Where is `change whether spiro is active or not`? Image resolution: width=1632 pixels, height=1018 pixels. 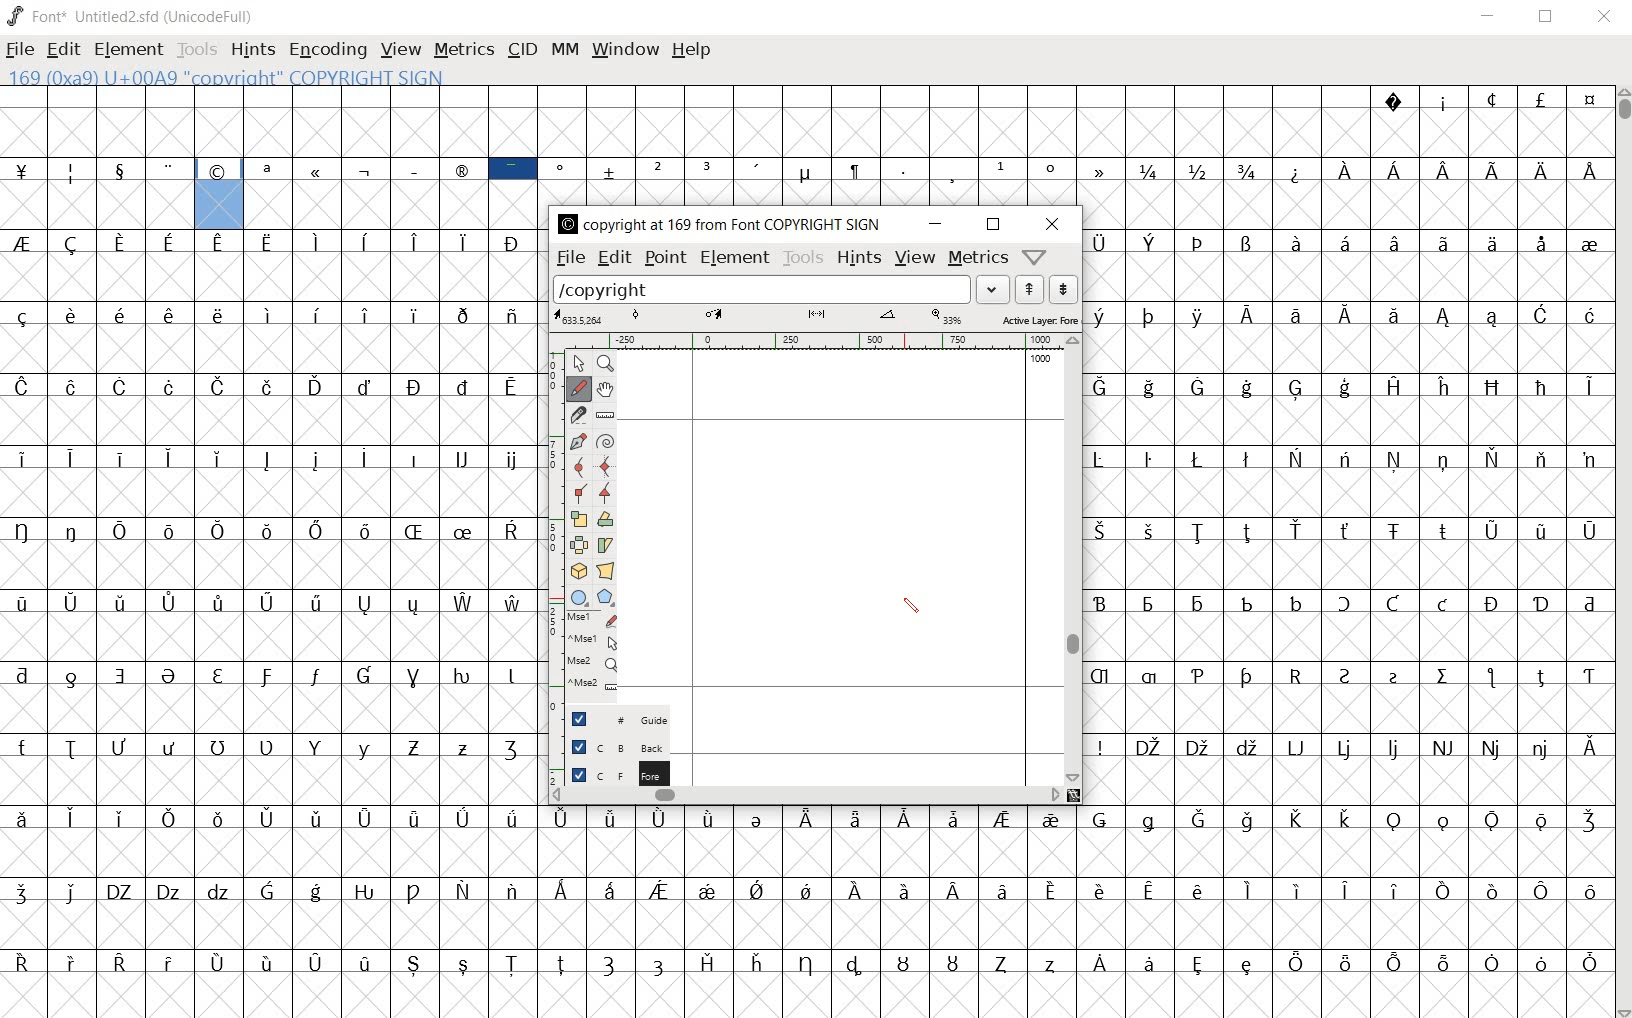
change whether spiro is active or not is located at coordinates (606, 441).